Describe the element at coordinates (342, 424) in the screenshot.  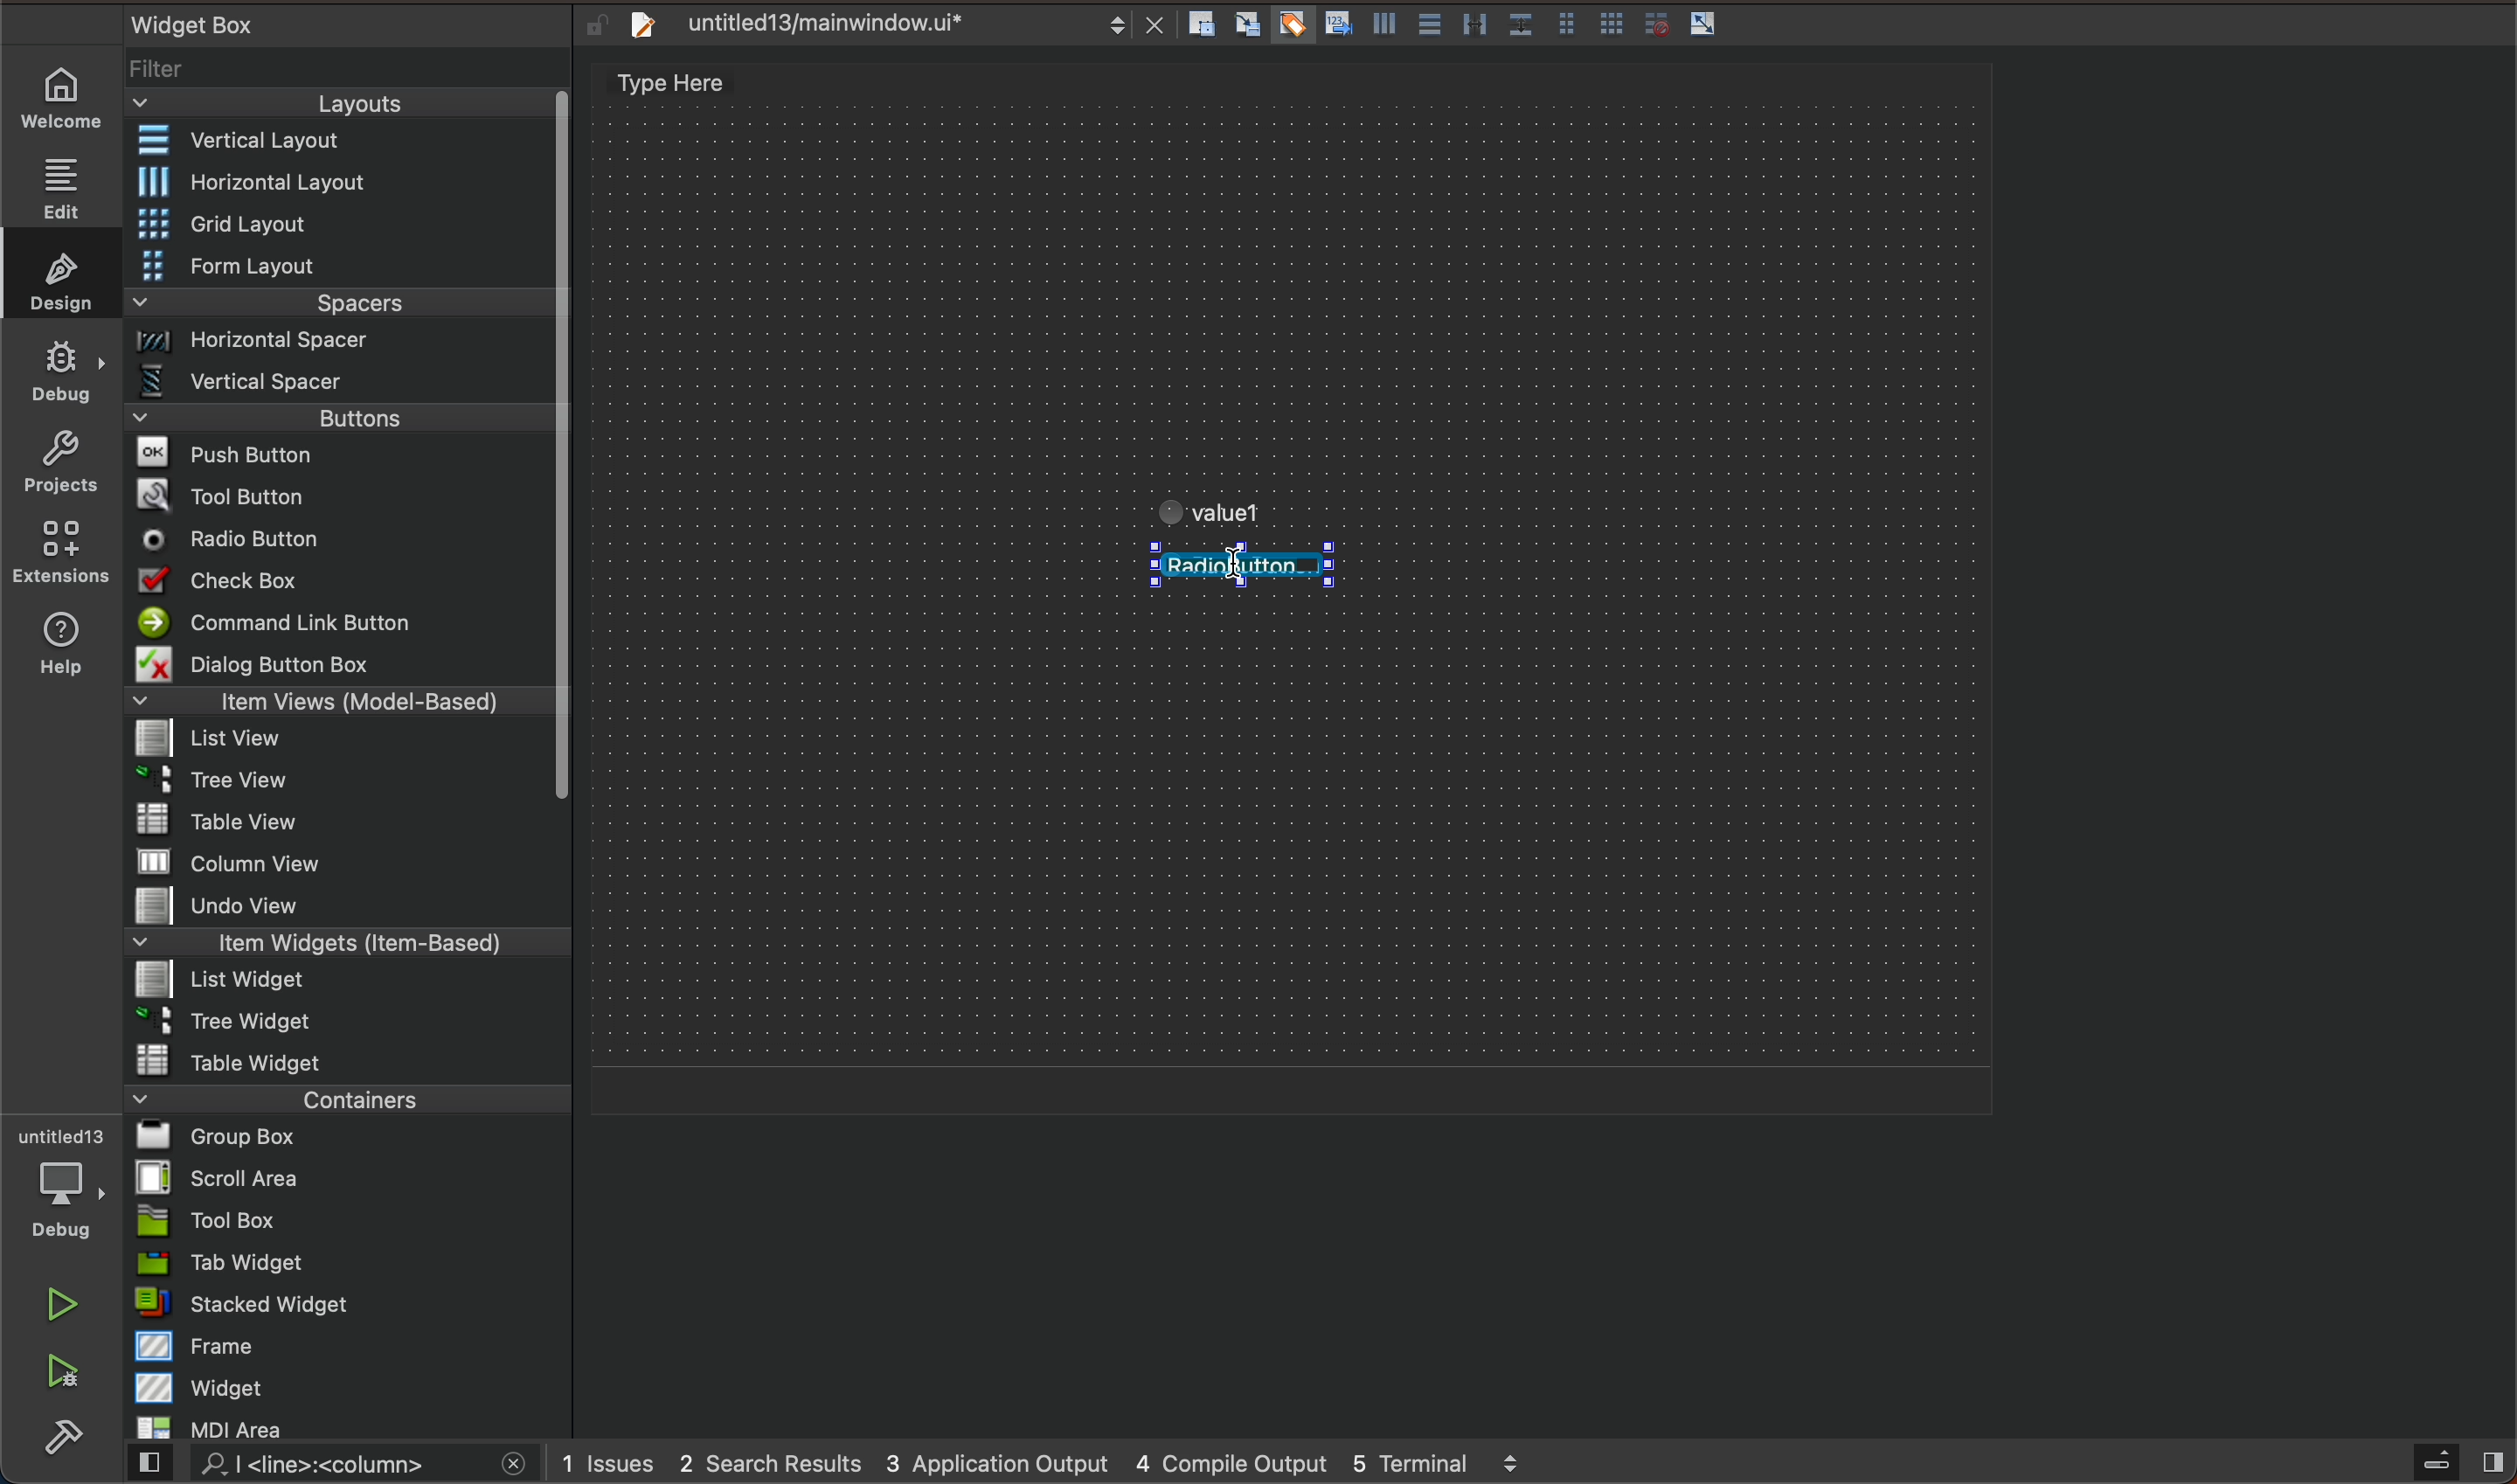
I see `` at that location.